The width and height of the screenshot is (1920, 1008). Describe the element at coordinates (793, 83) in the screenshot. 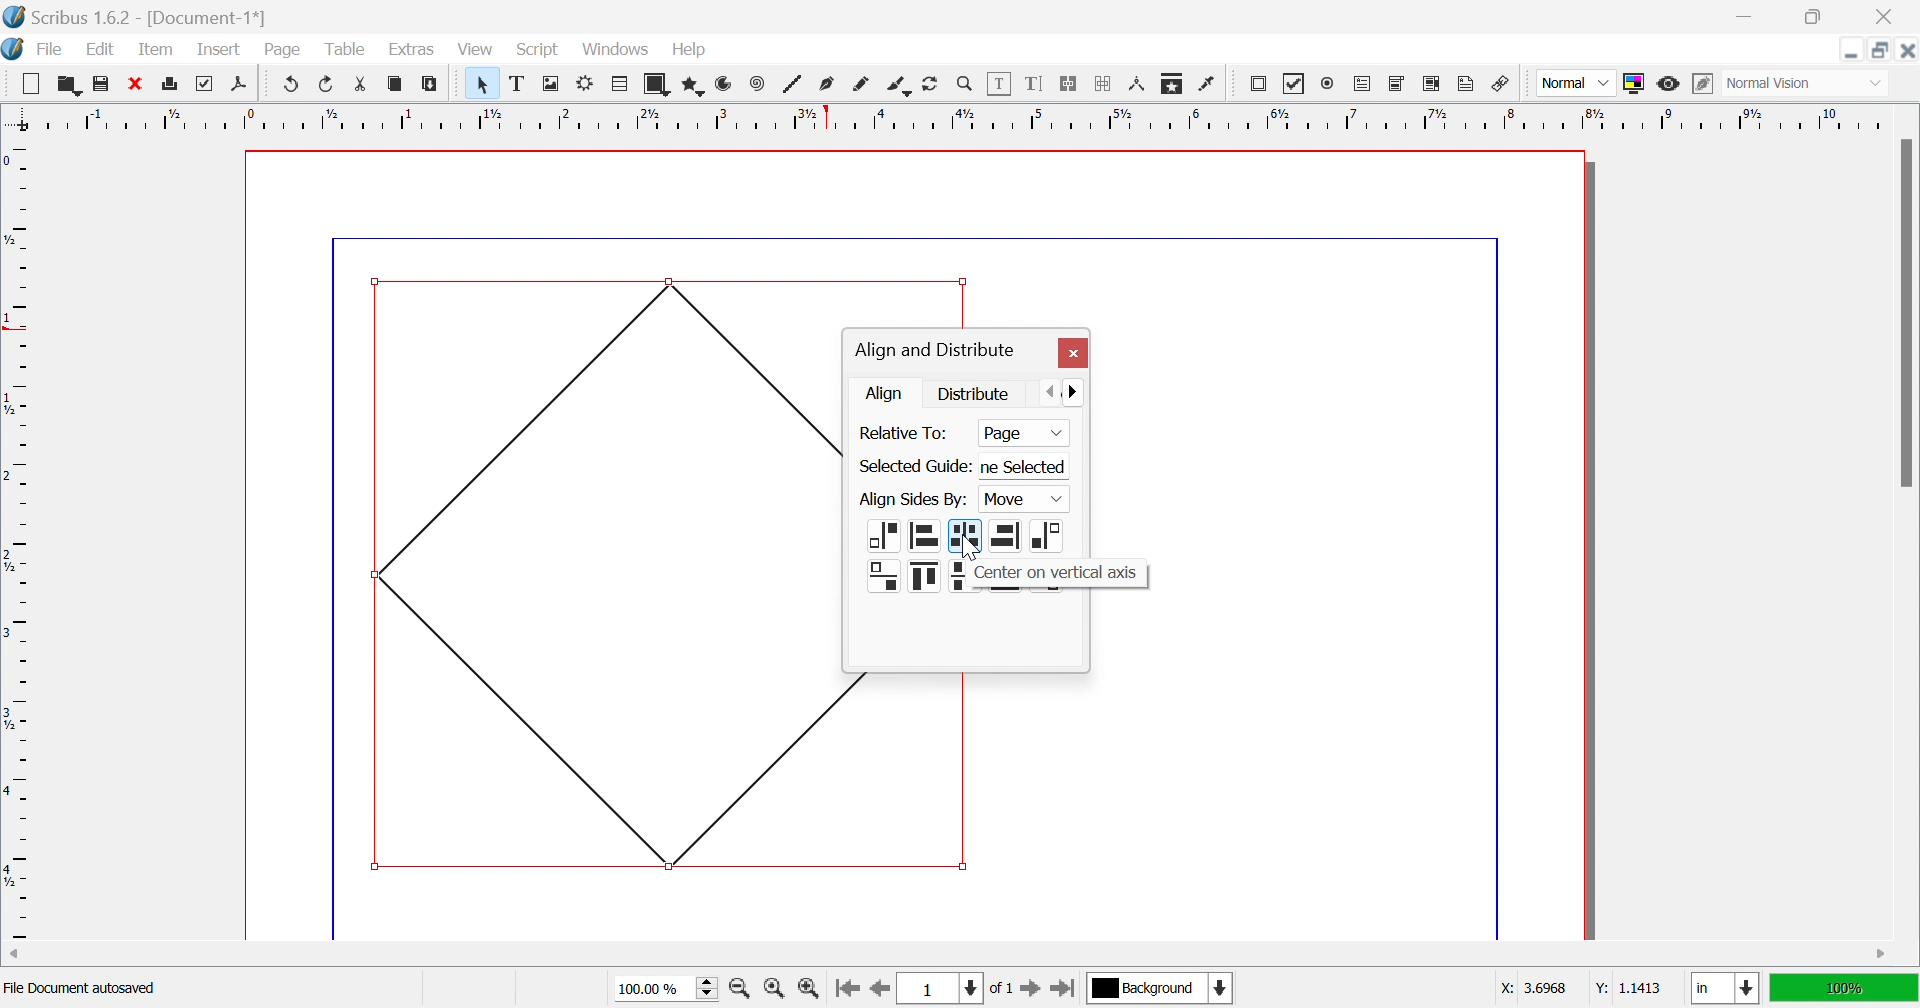

I see `Line` at that location.